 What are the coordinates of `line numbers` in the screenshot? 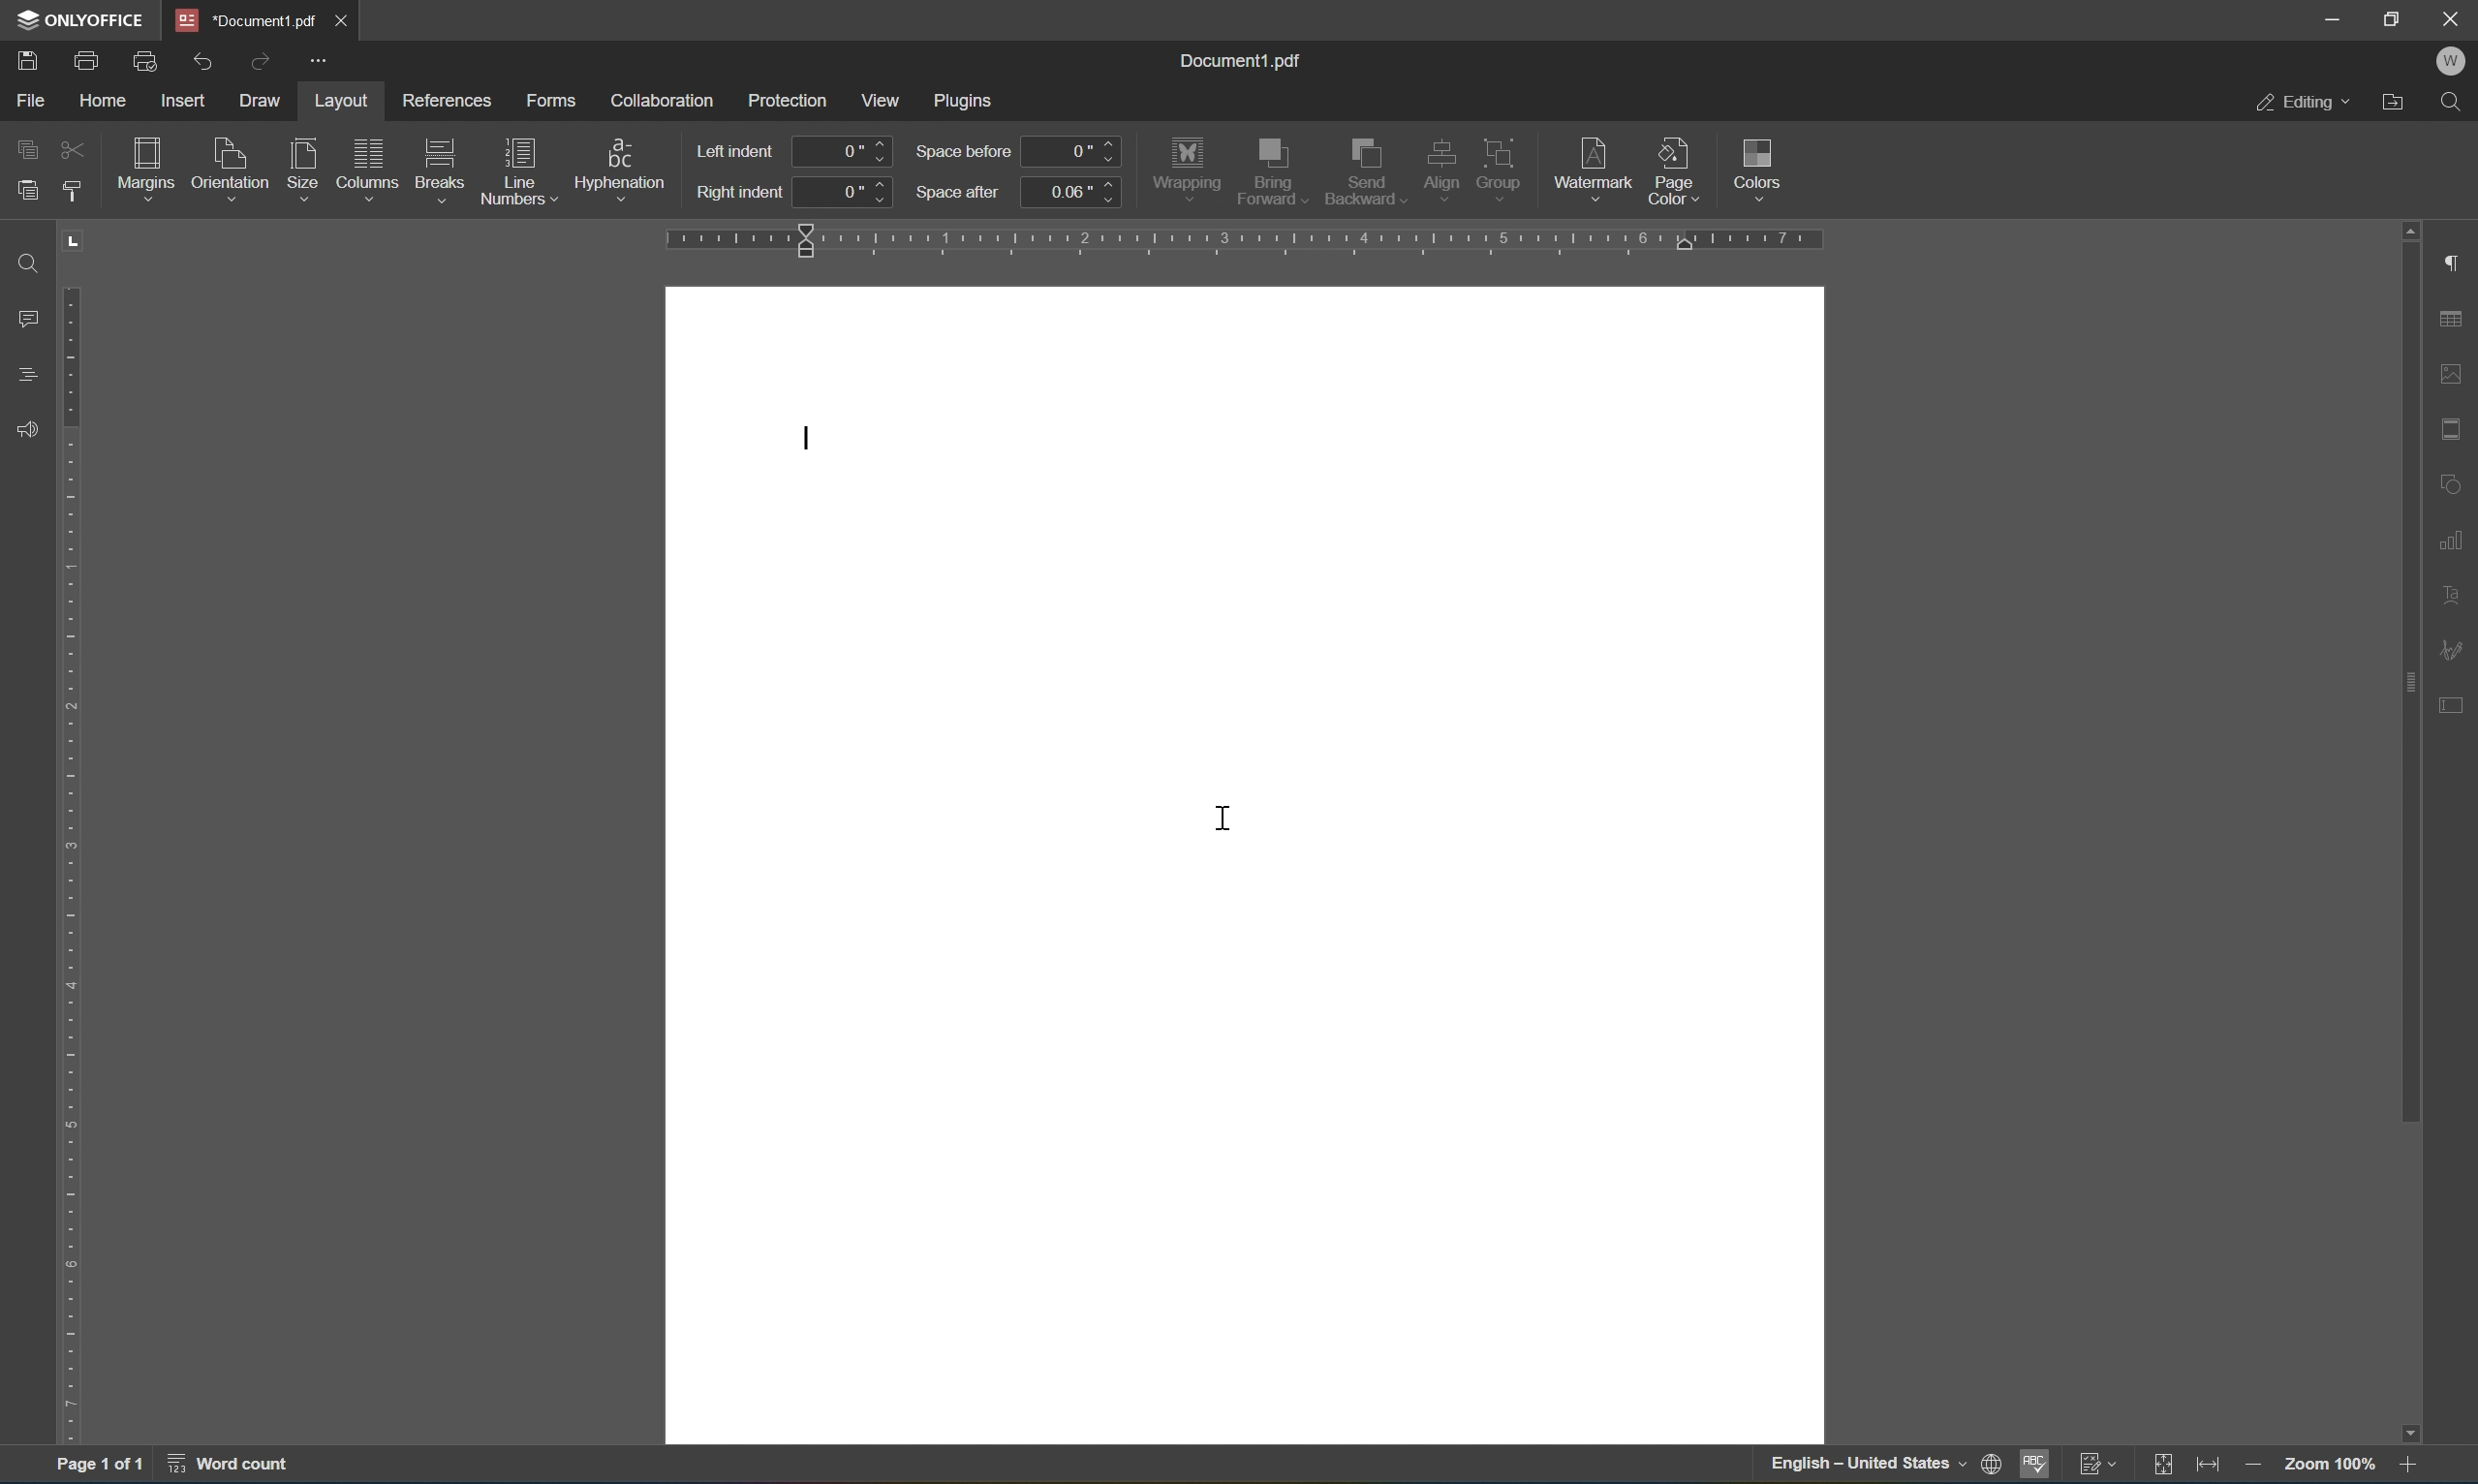 It's located at (519, 171).